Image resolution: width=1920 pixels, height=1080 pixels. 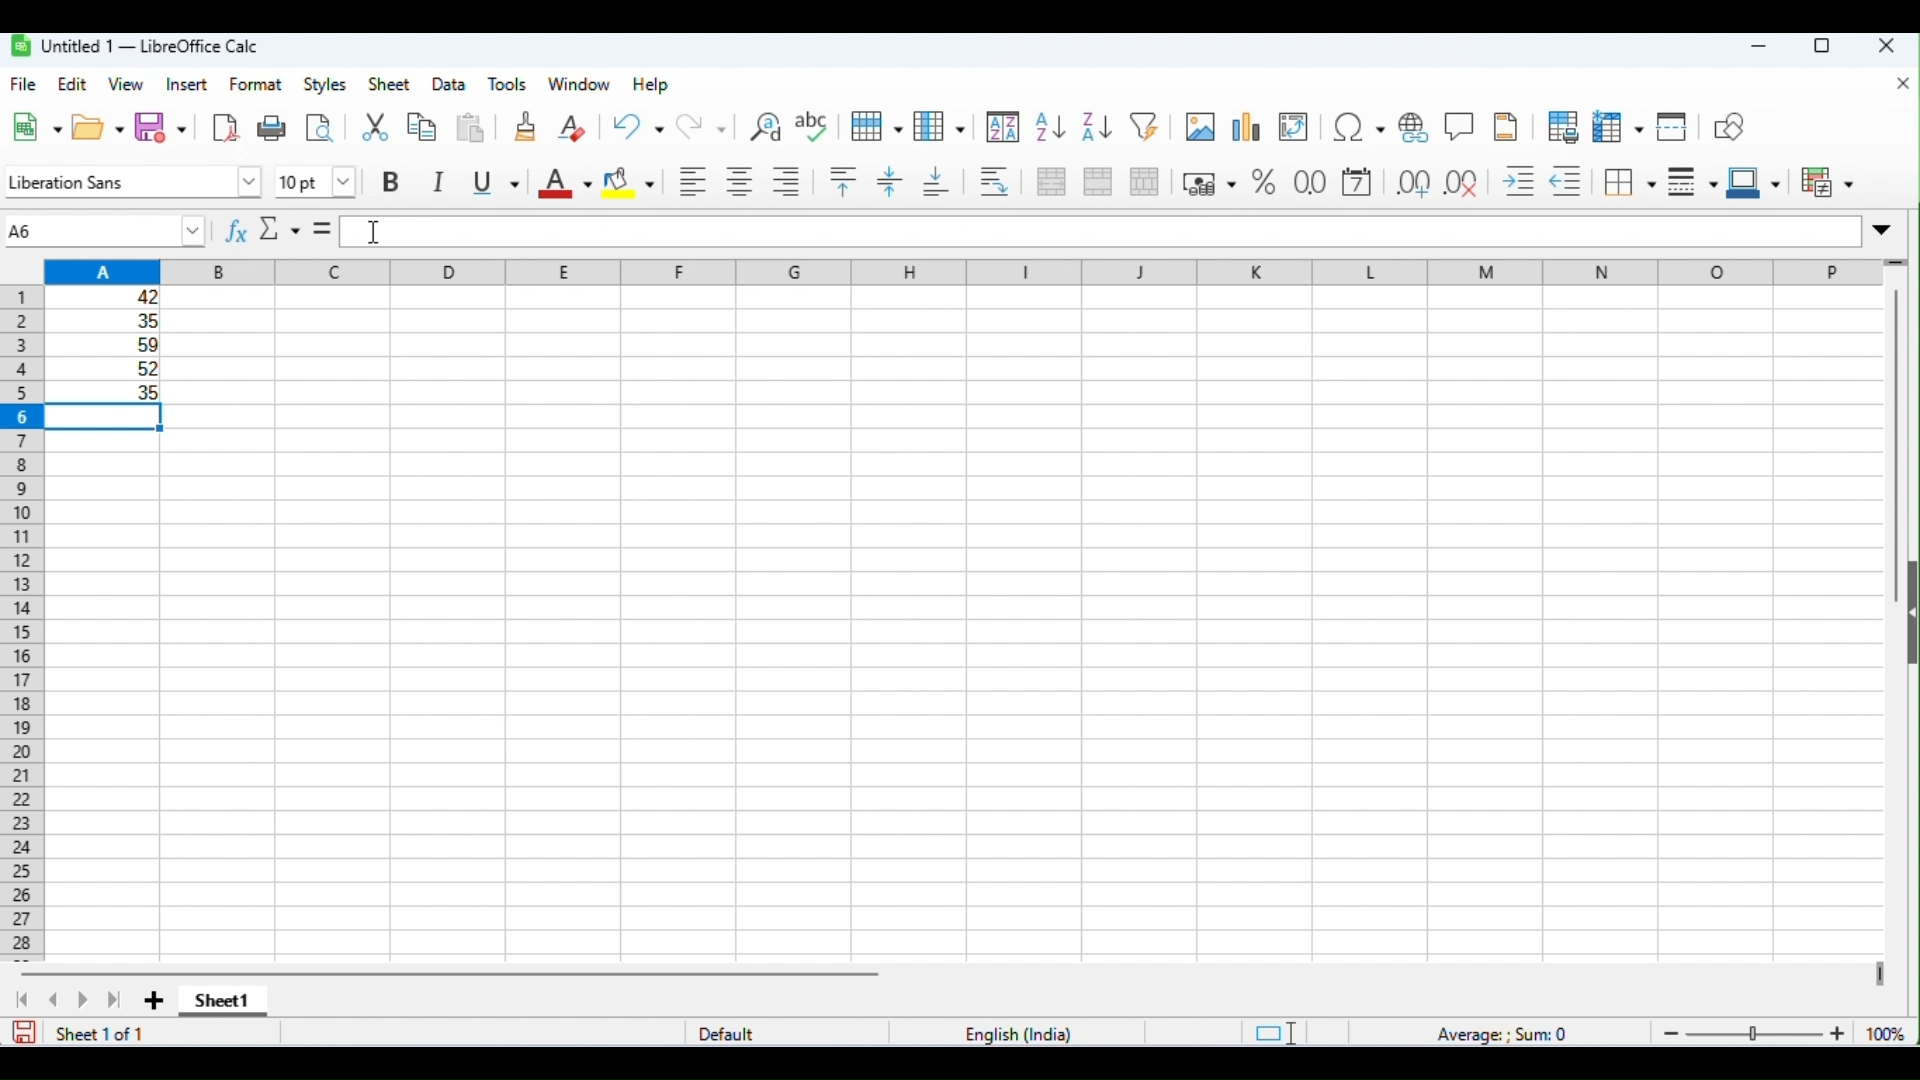 I want to click on italics, so click(x=440, y=182).